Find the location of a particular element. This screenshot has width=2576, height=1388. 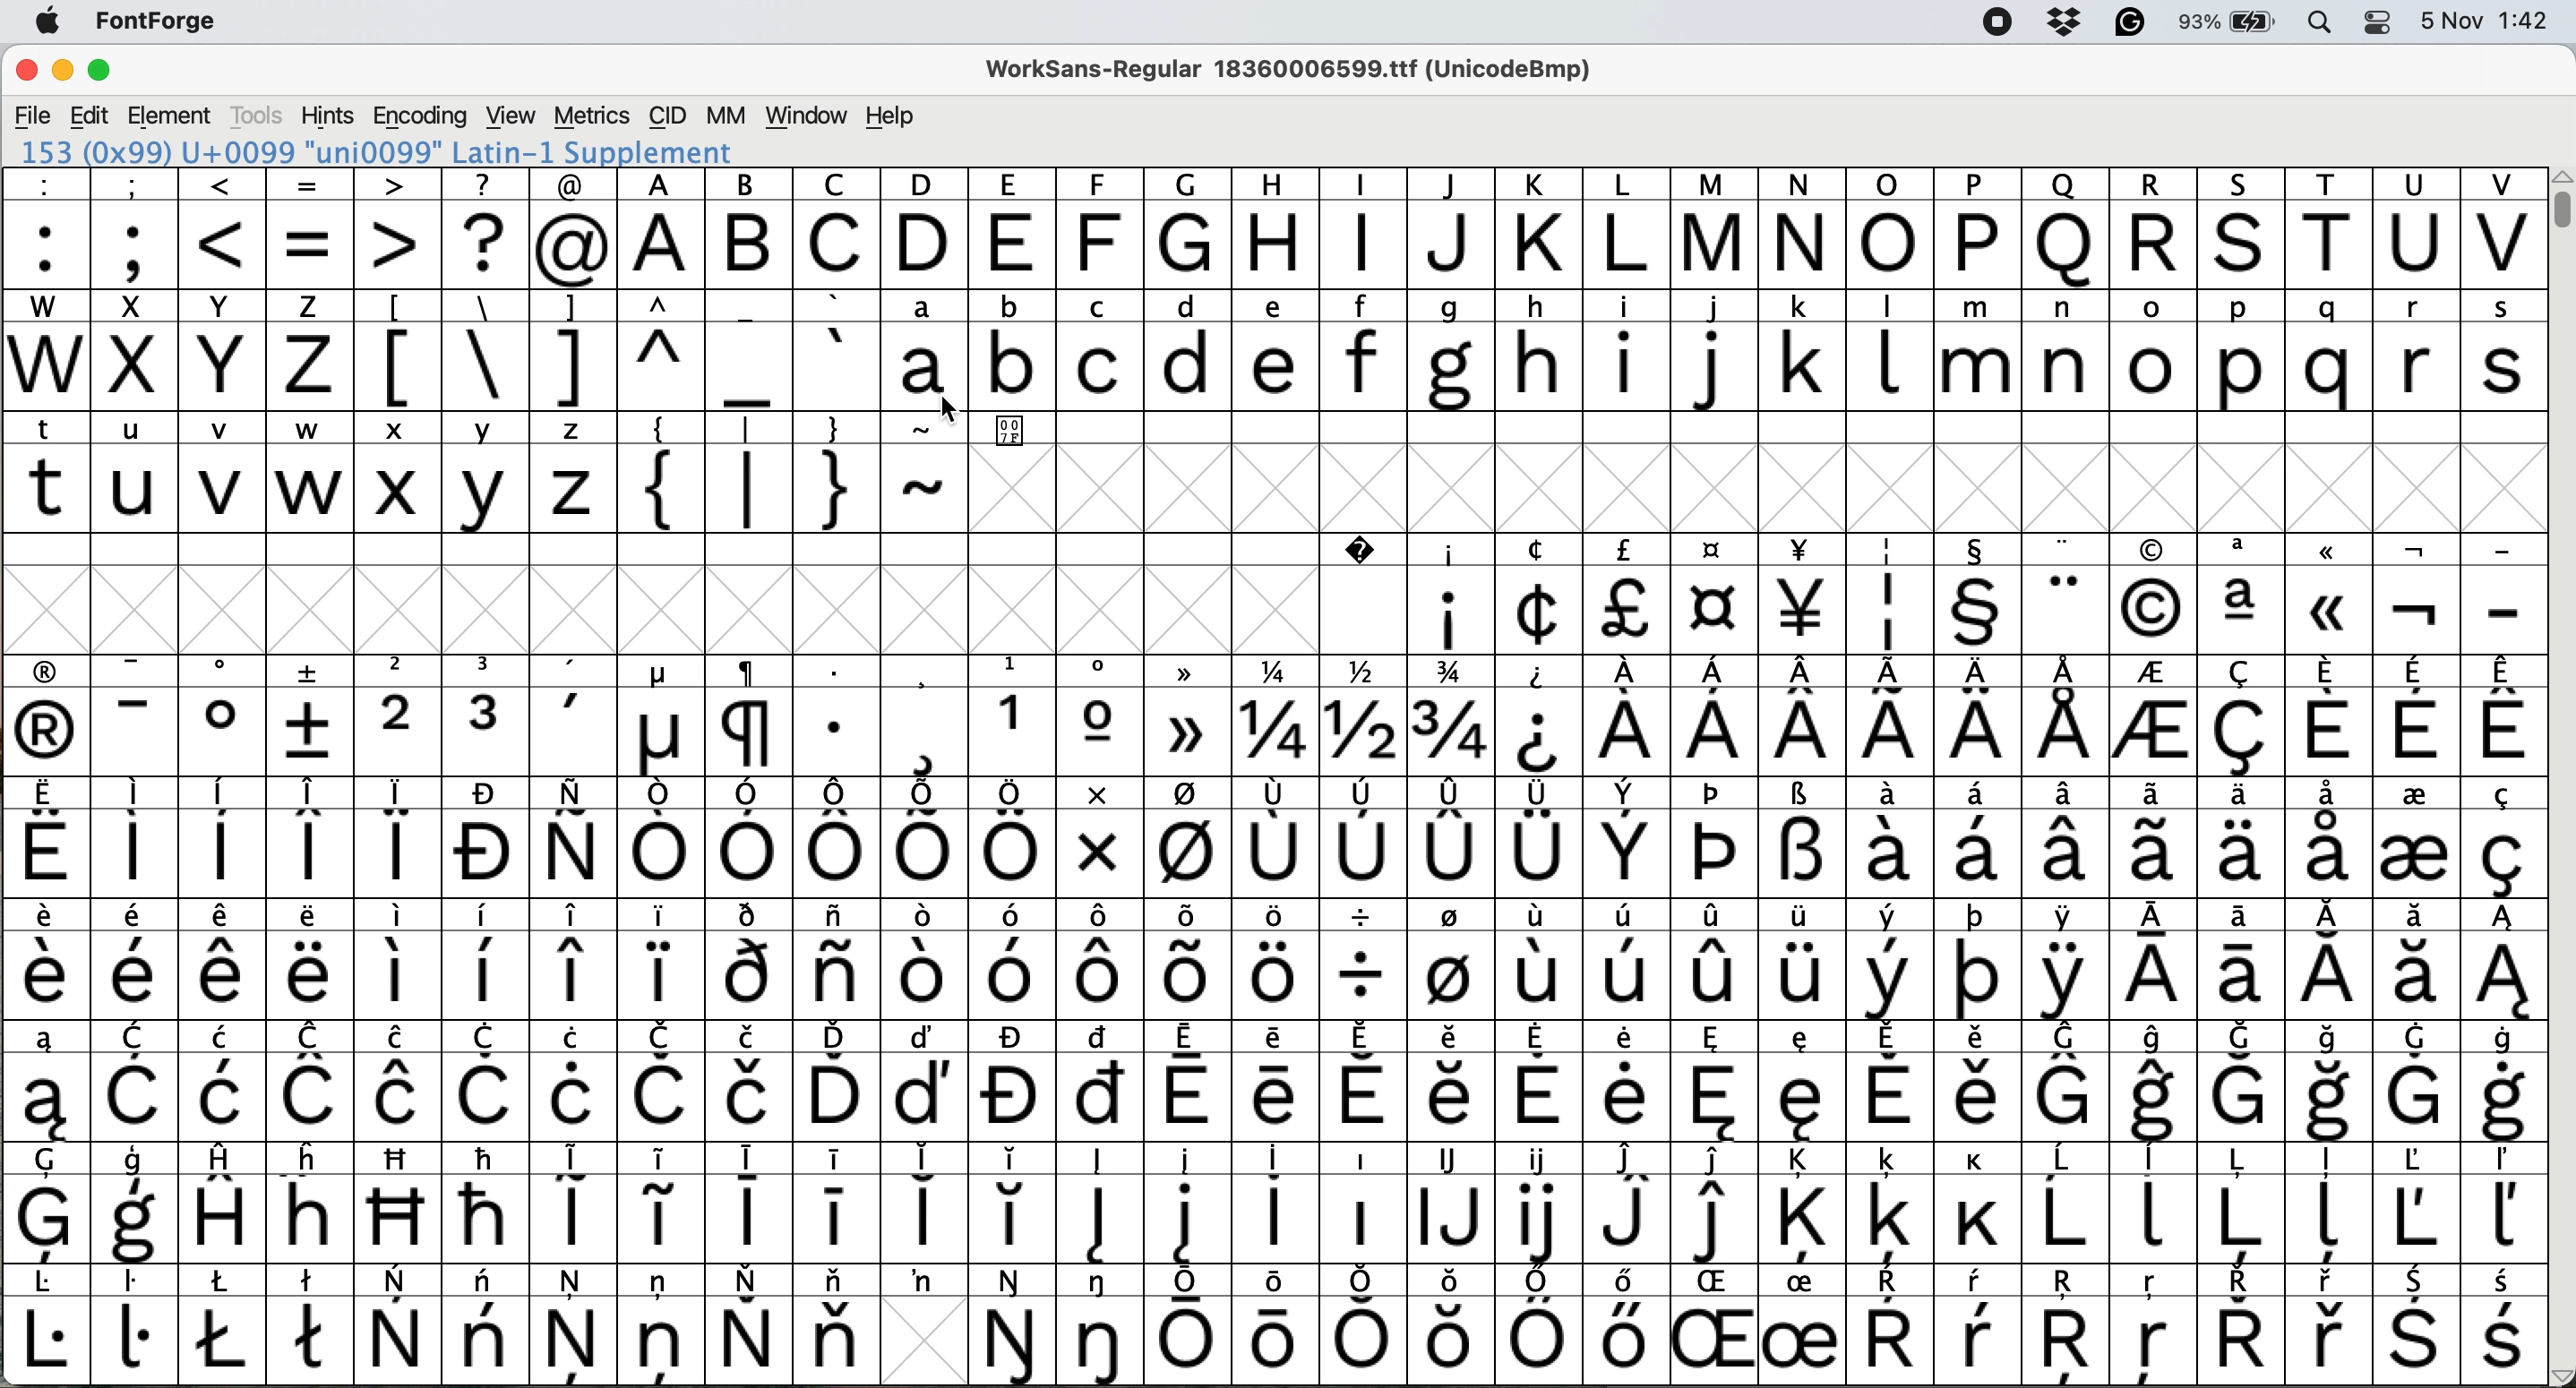

symbol is located at coordinates (1363, 961).